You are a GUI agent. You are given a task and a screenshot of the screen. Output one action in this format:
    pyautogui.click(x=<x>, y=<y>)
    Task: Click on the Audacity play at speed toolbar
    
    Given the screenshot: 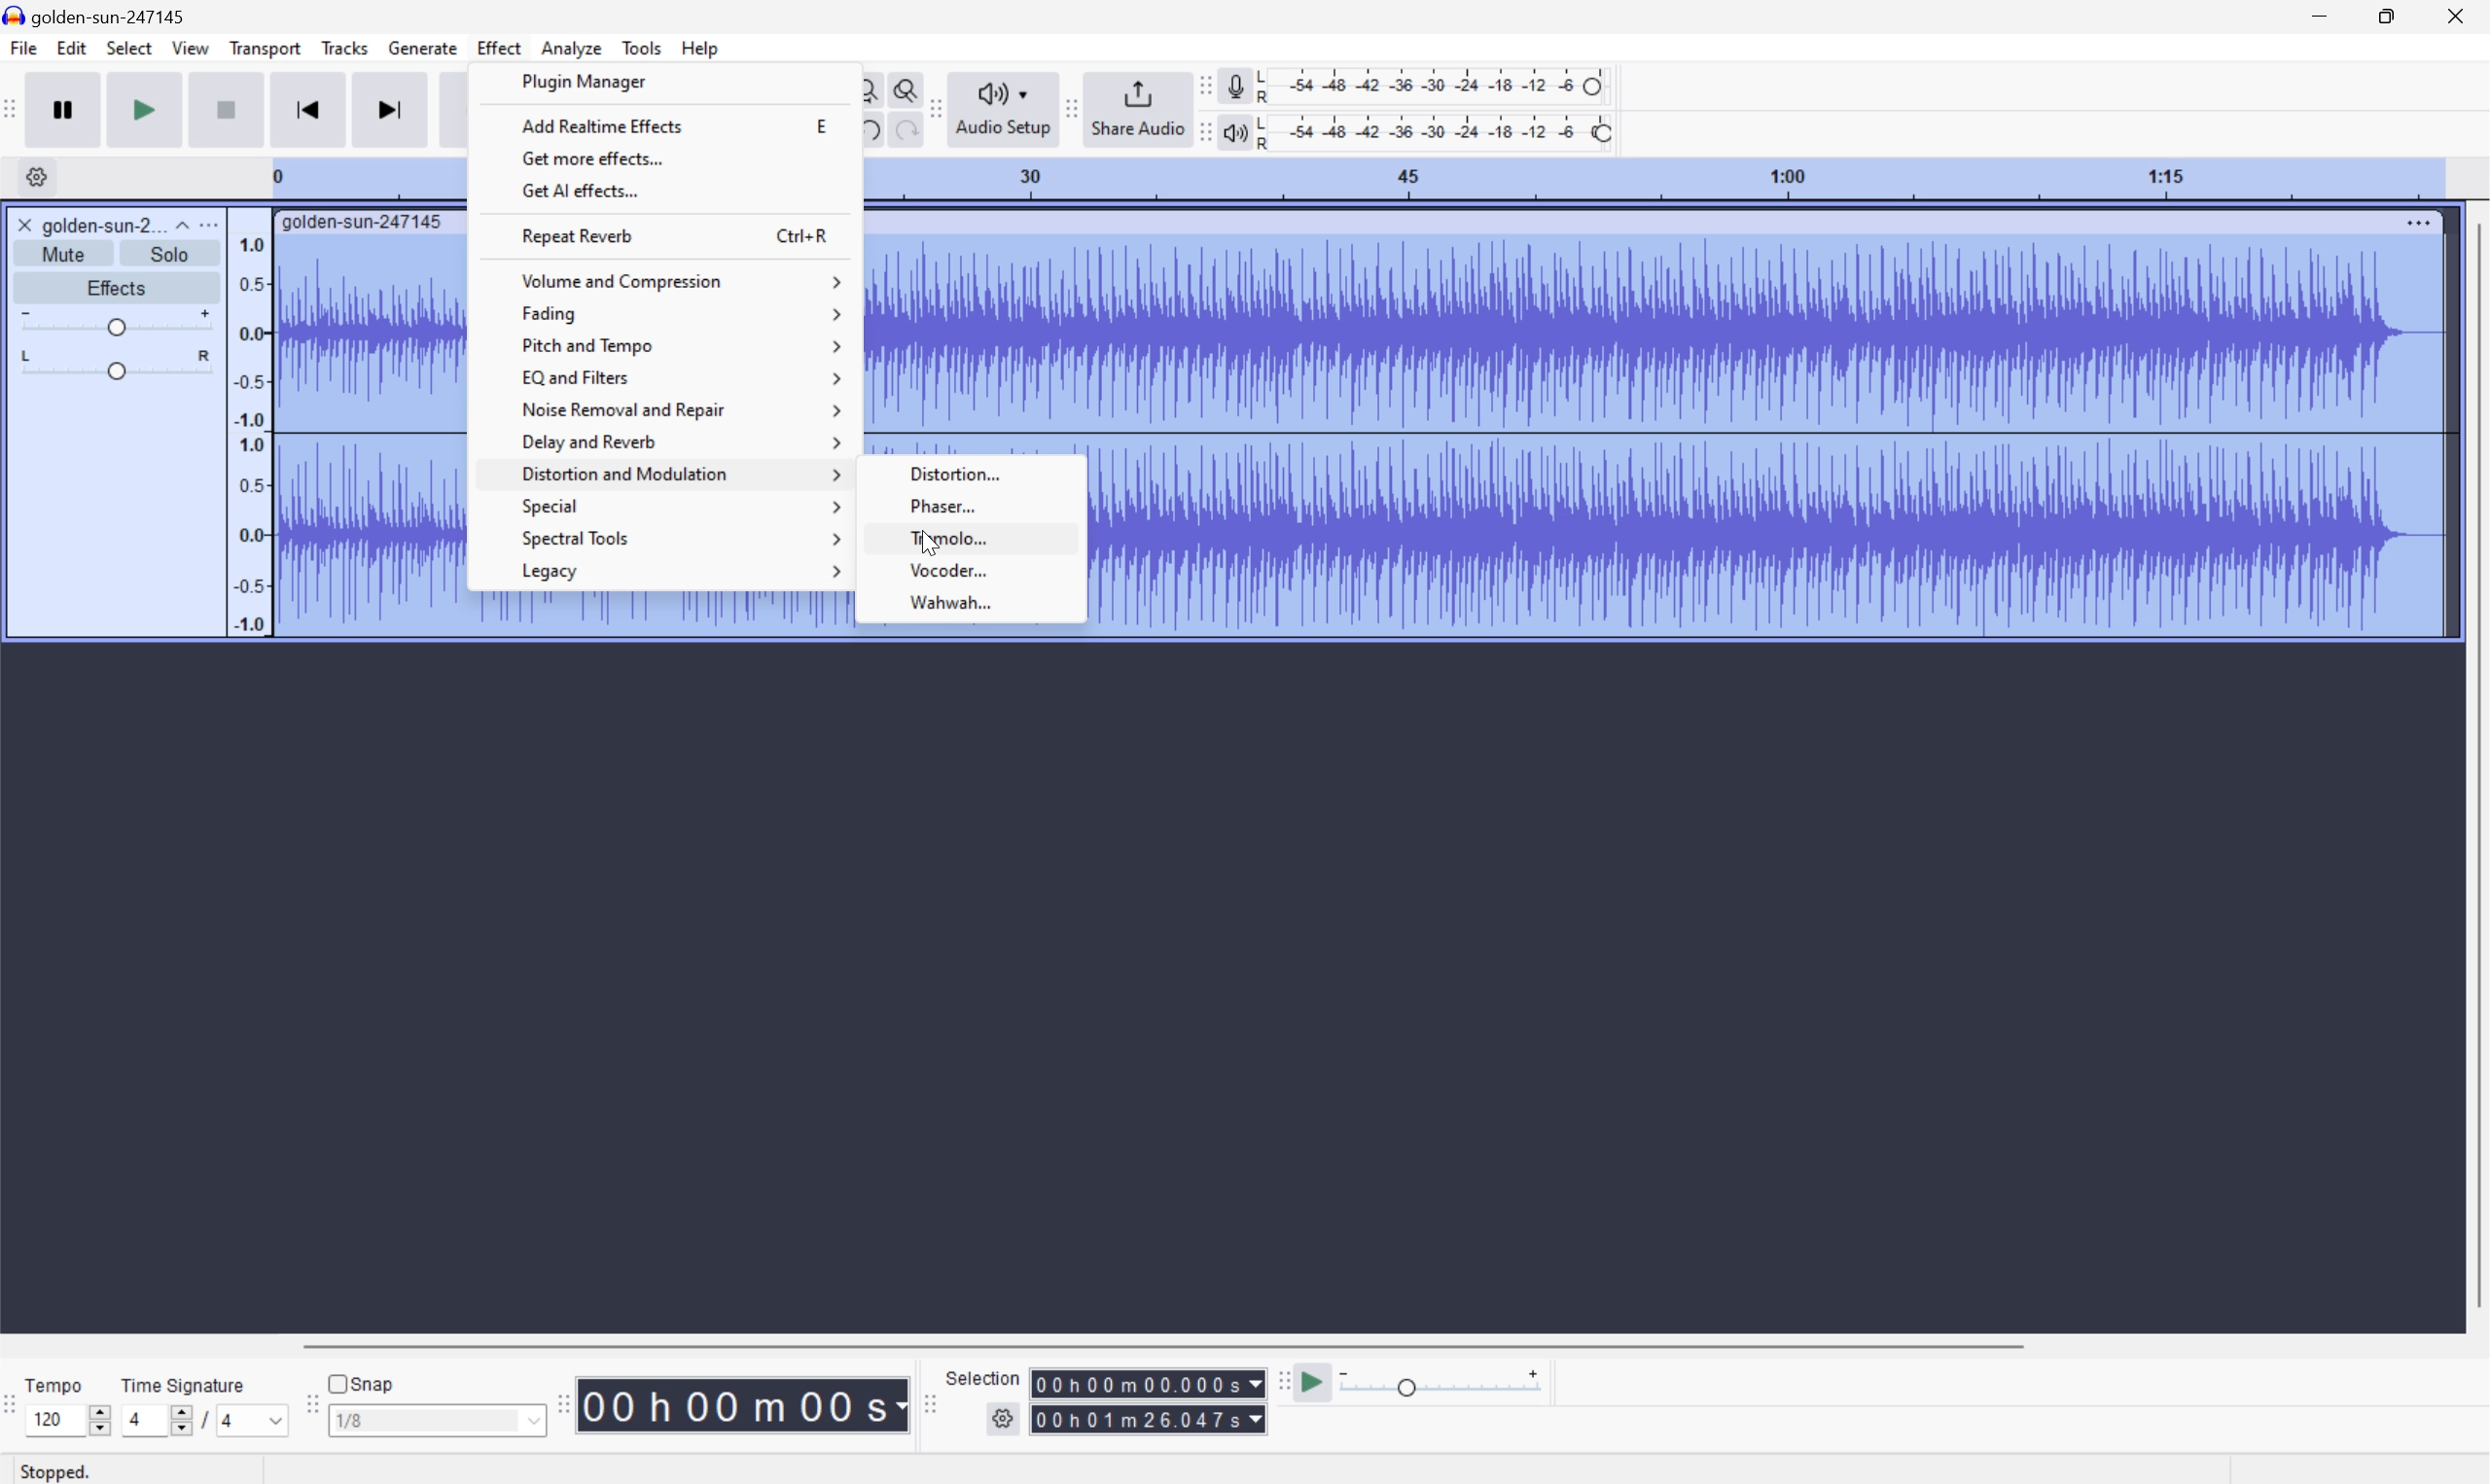 What is the action you would take?
    pyautogui.click(x=1281, y=1378)
    